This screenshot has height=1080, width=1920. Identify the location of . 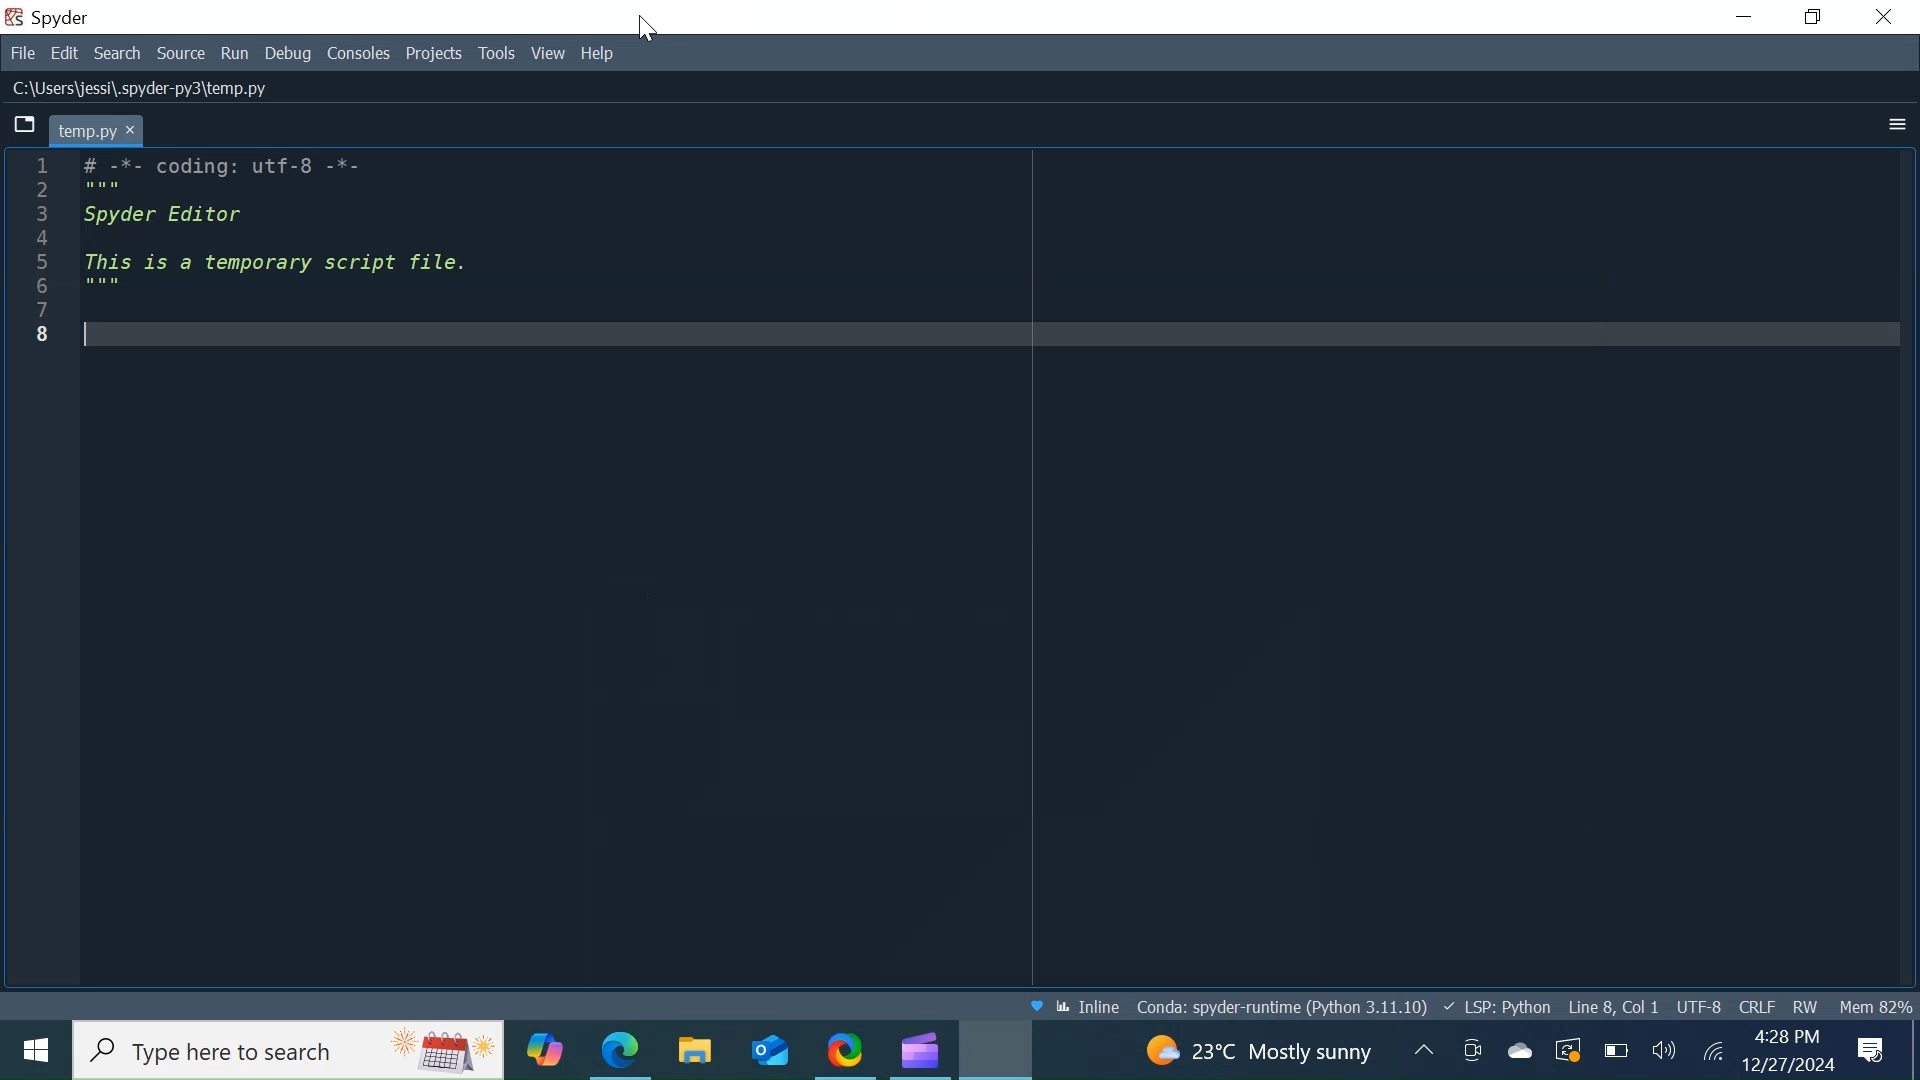
(38, 571).